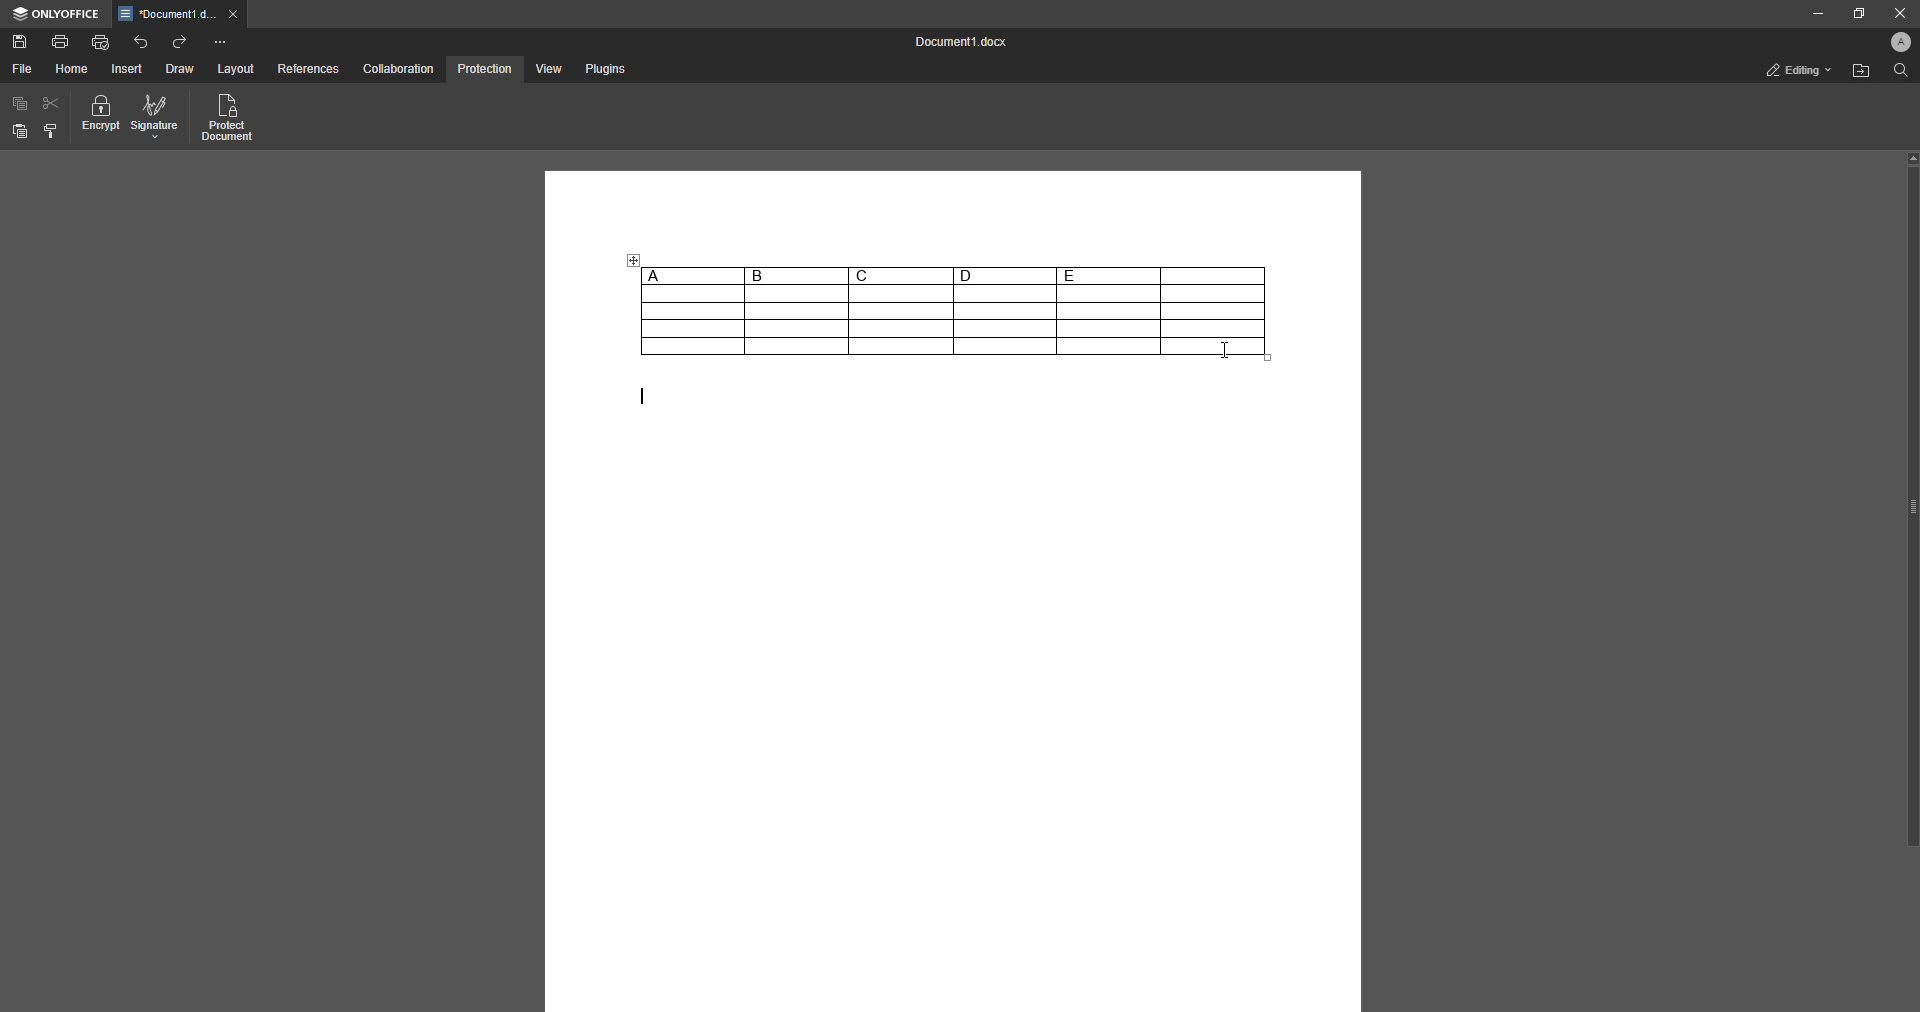 The image size is (1920, 1012). Describe the element at coordinates (101, 41) in the screenshot. I see `Quick print` at that location.